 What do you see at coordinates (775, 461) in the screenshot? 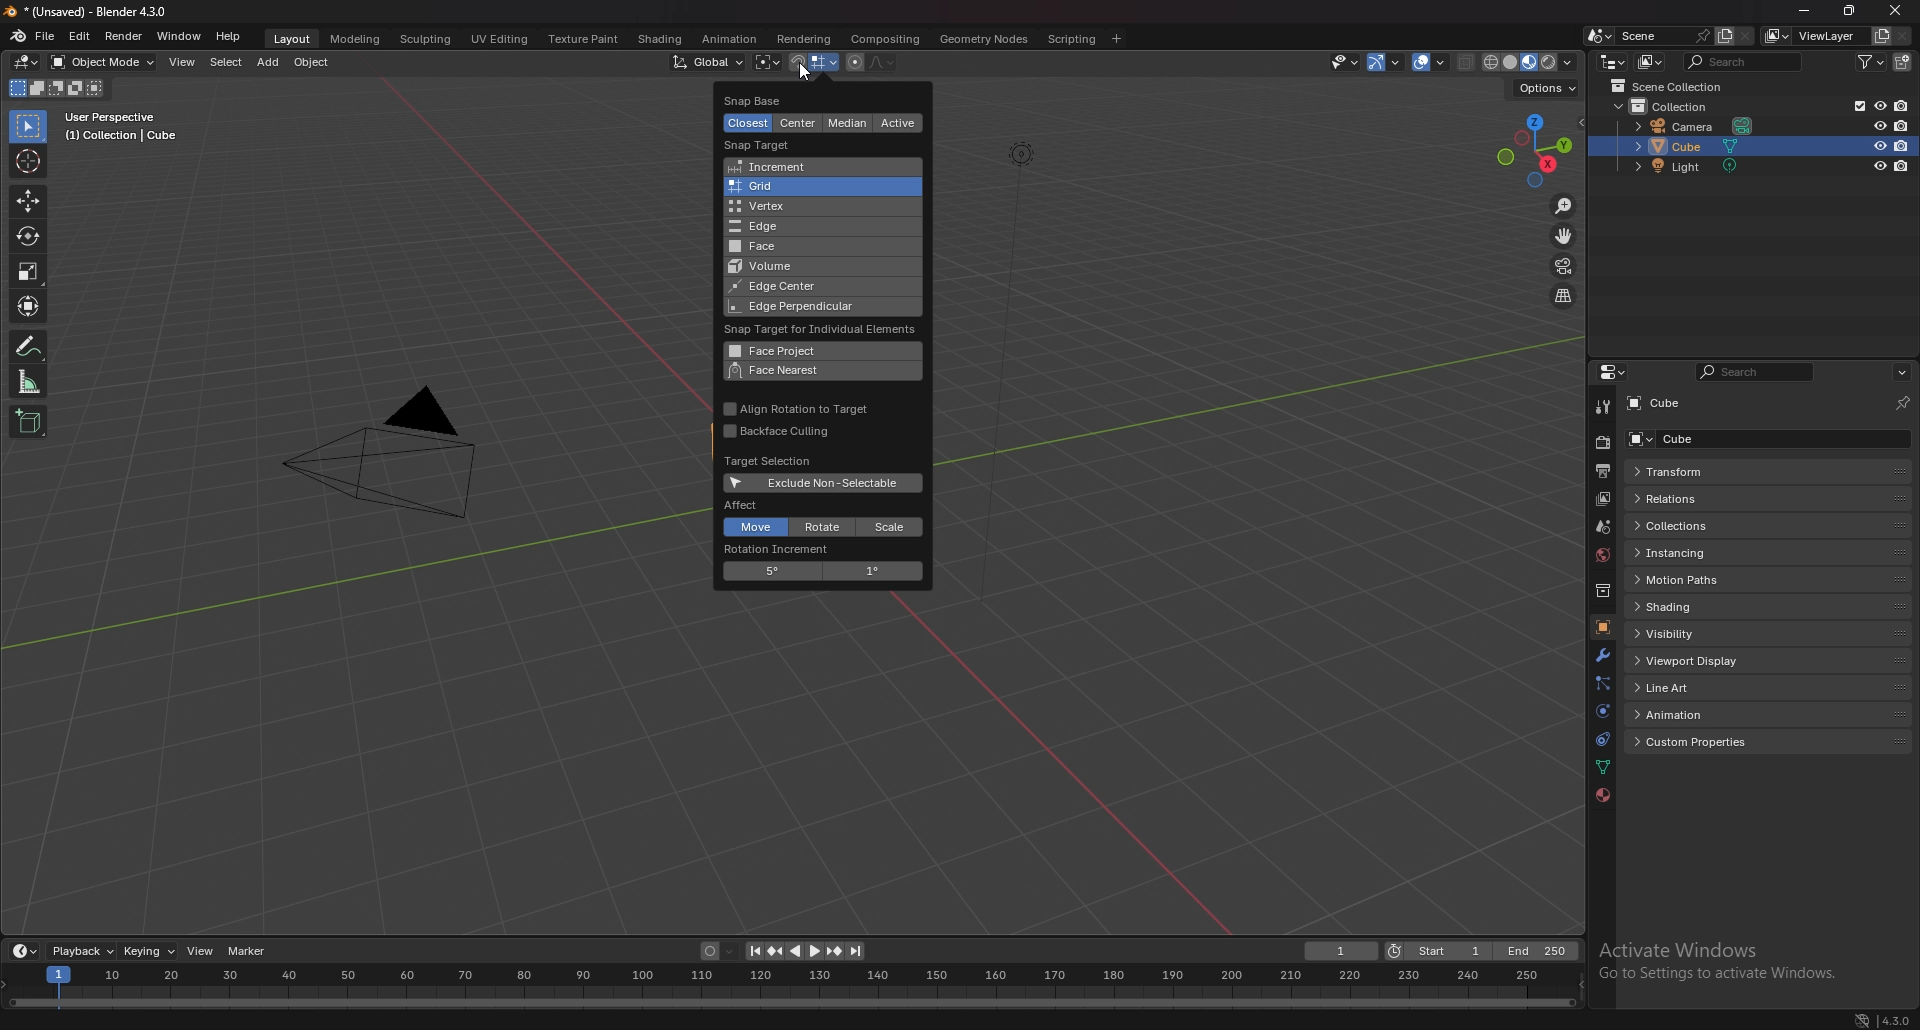
I see `target selection` at bounding box center [775, 461].